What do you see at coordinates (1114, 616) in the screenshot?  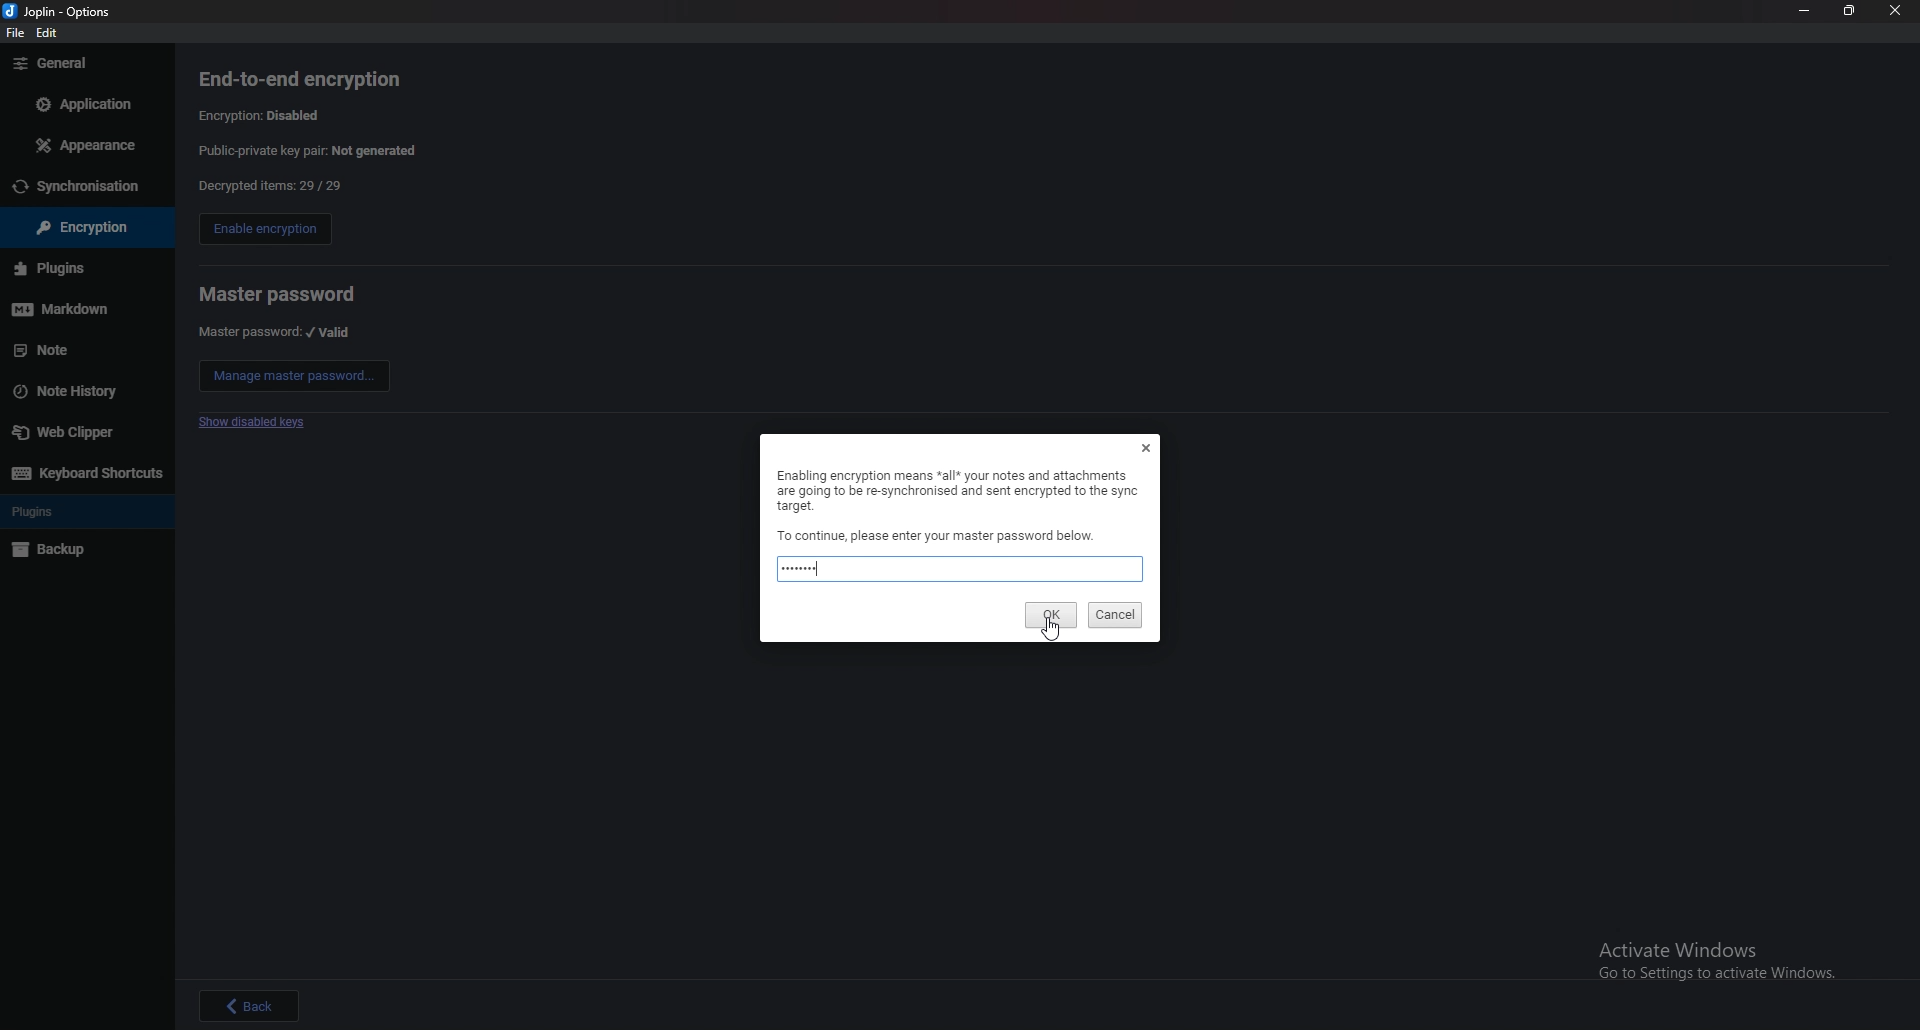 I see `cancel` at bounding box center [1114, 616].